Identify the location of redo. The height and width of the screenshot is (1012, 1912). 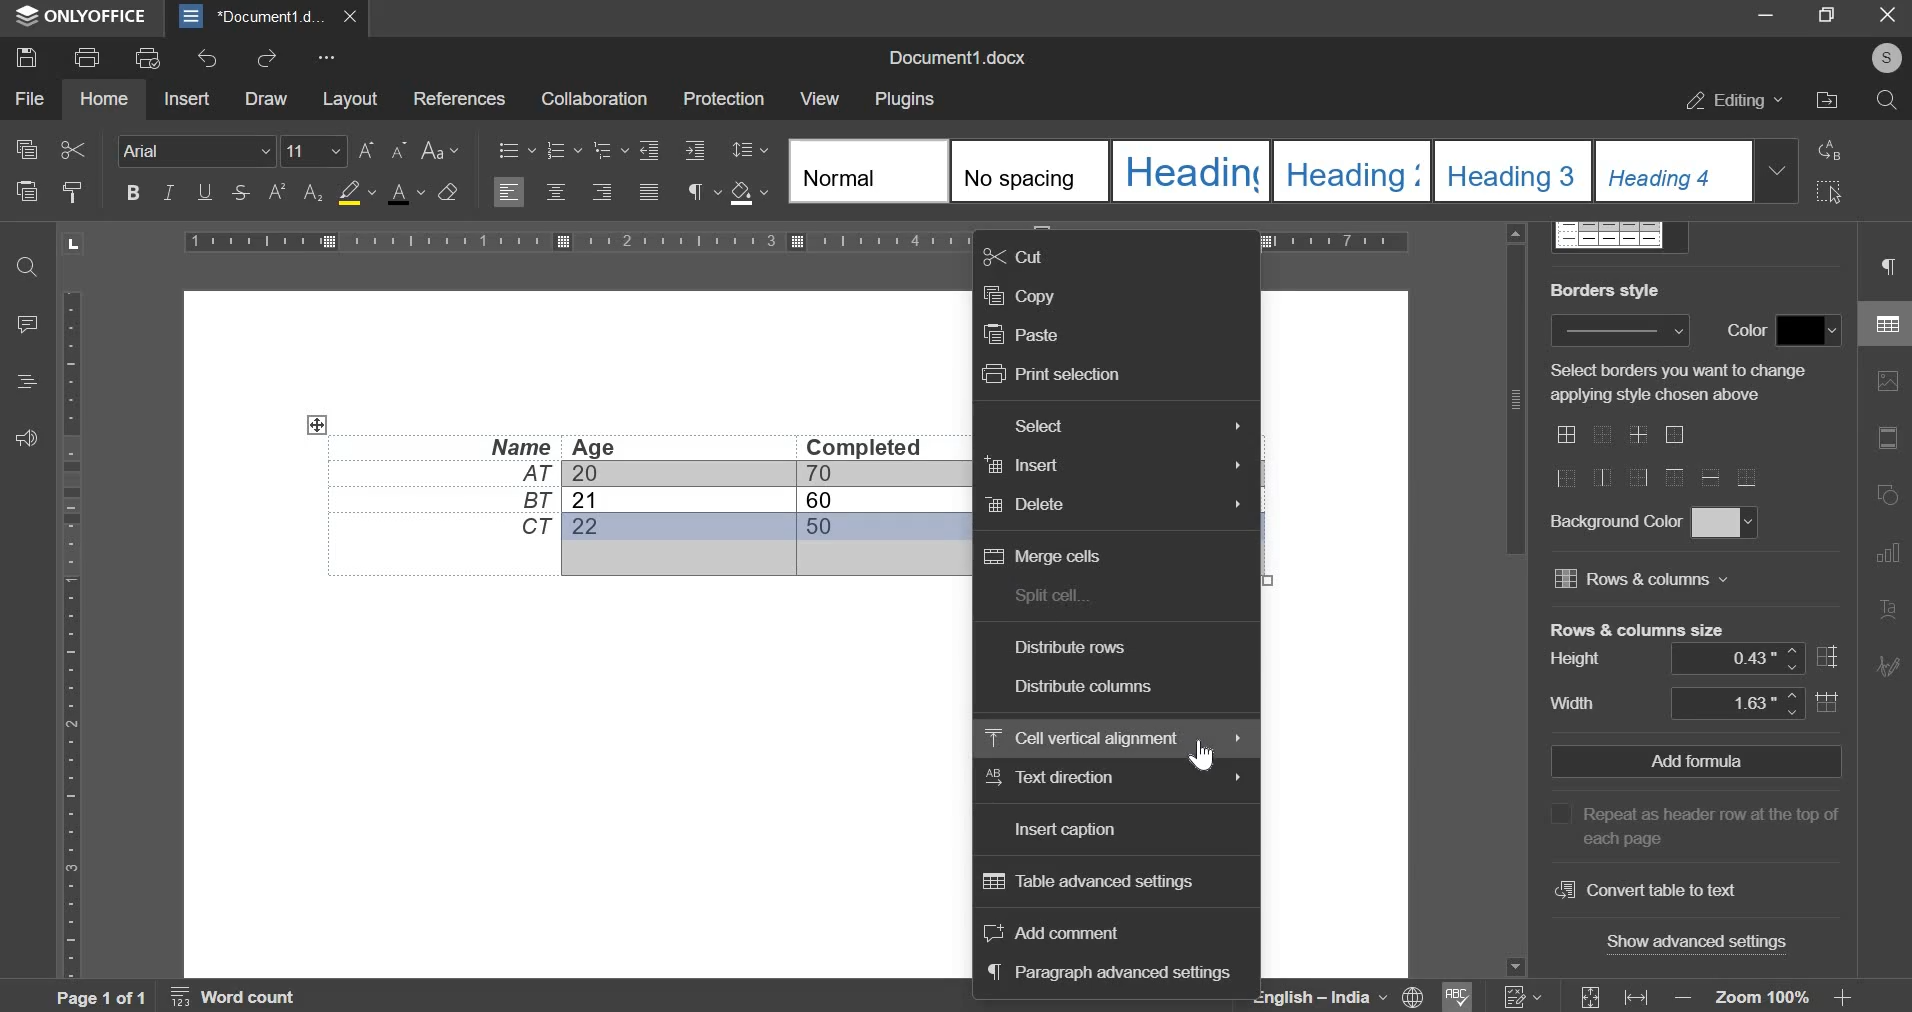
(267, 61).